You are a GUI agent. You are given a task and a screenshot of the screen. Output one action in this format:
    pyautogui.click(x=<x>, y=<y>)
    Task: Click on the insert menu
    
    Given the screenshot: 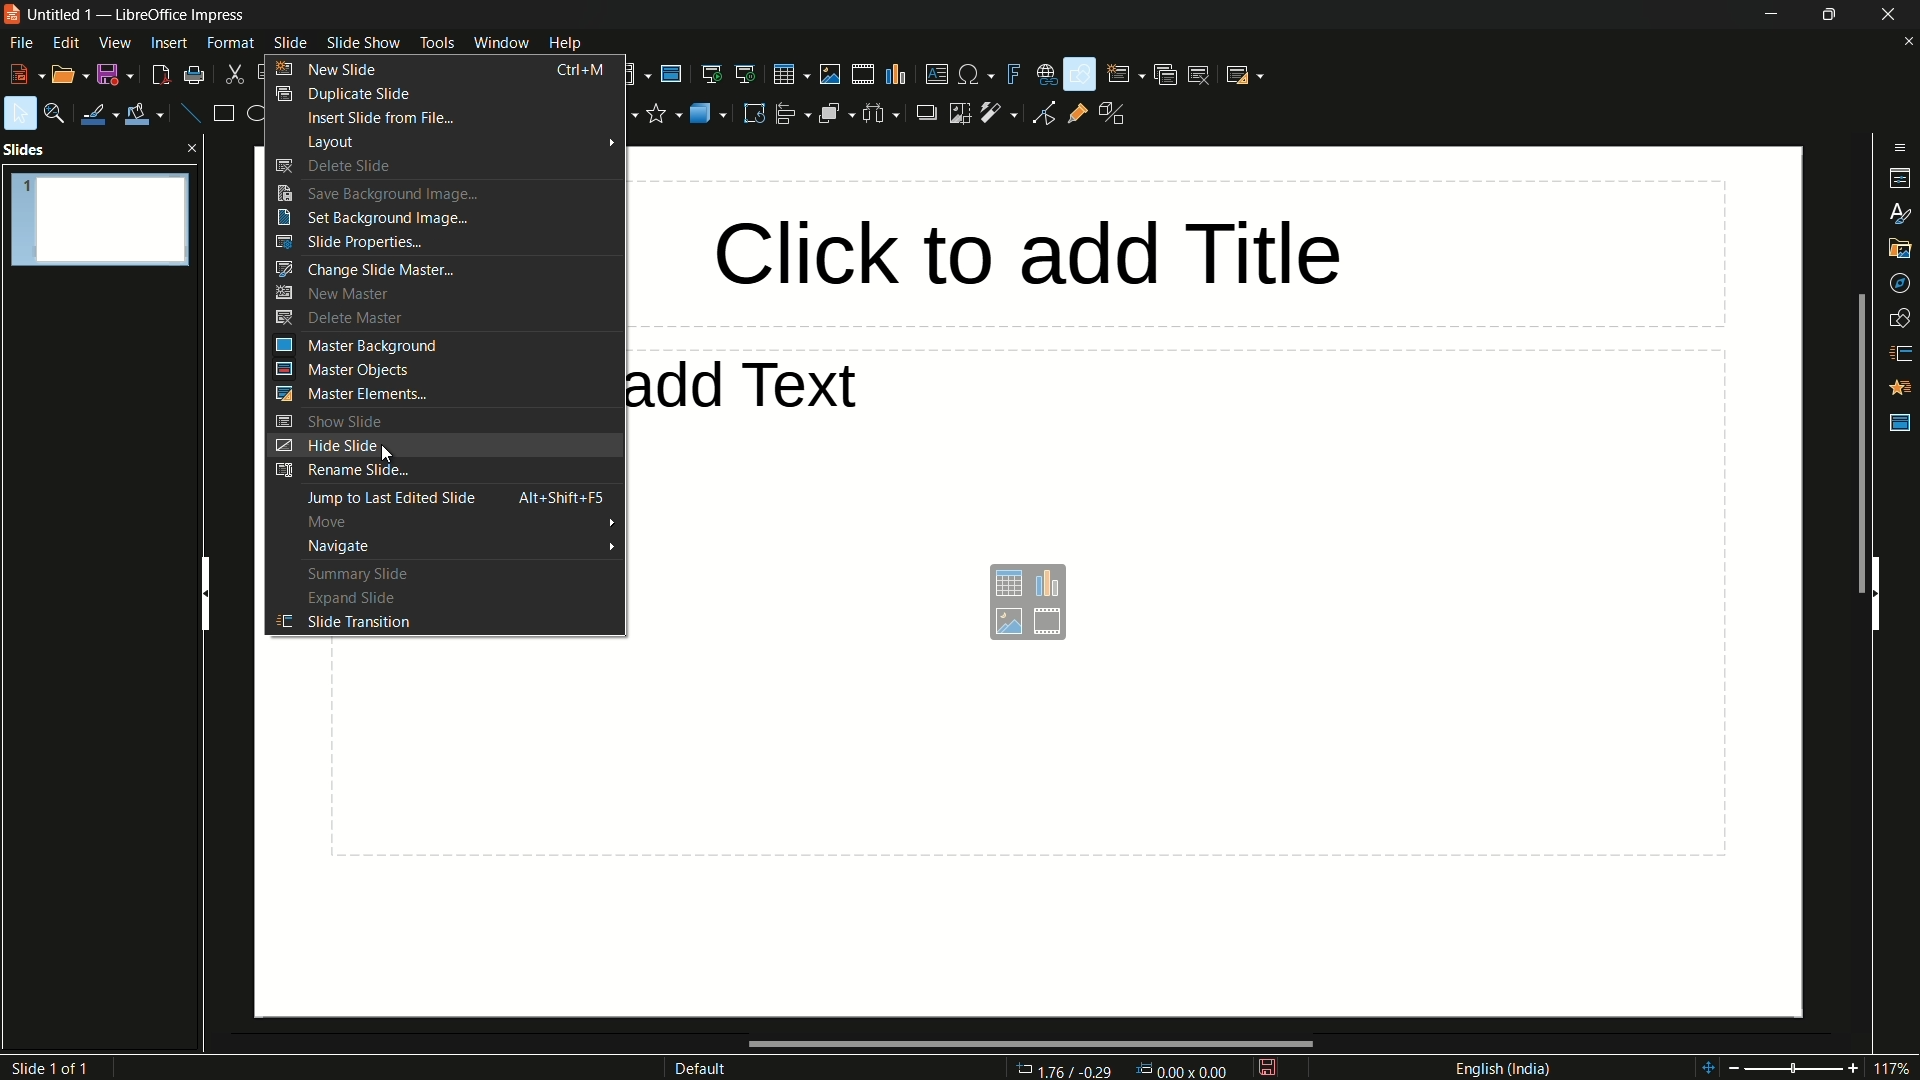 What is the action you would take?
    pyautogui.click(x=169, y=43)
    